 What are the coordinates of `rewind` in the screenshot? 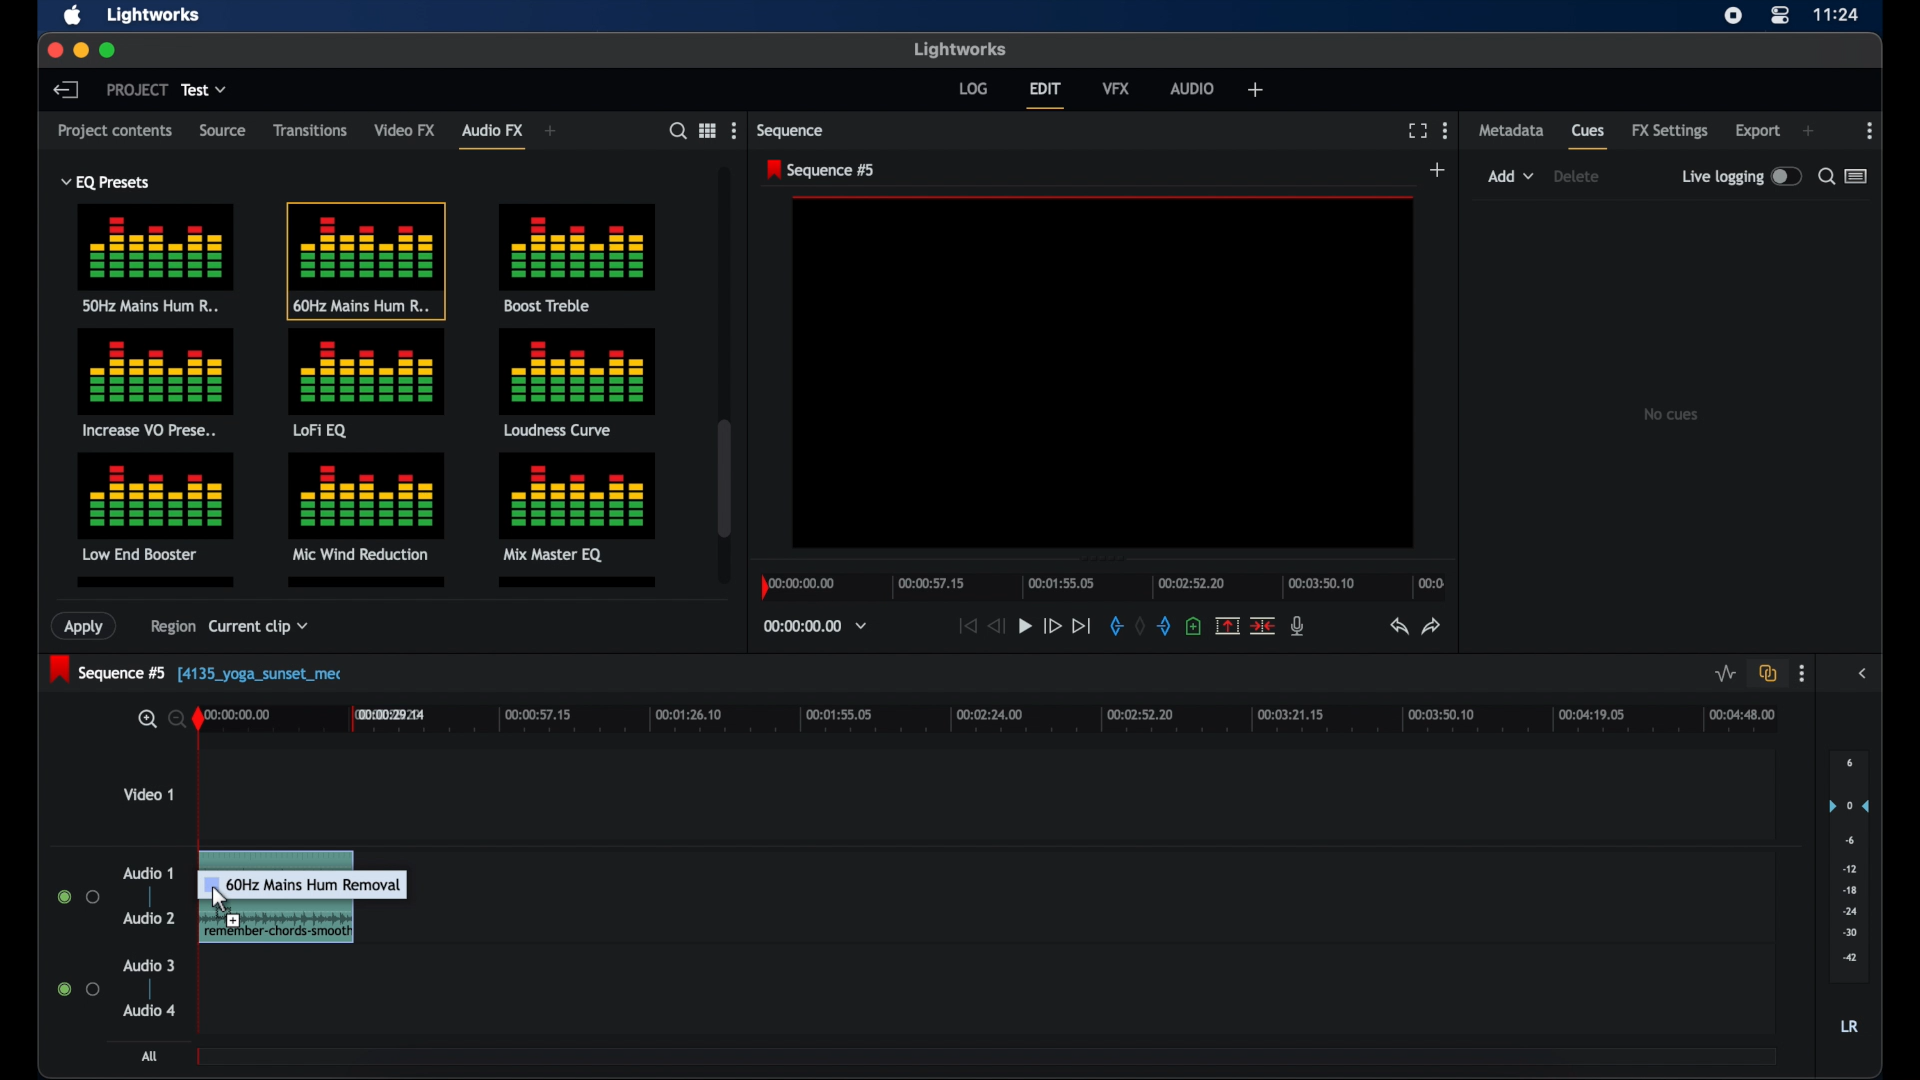 It's located at (994, 627).